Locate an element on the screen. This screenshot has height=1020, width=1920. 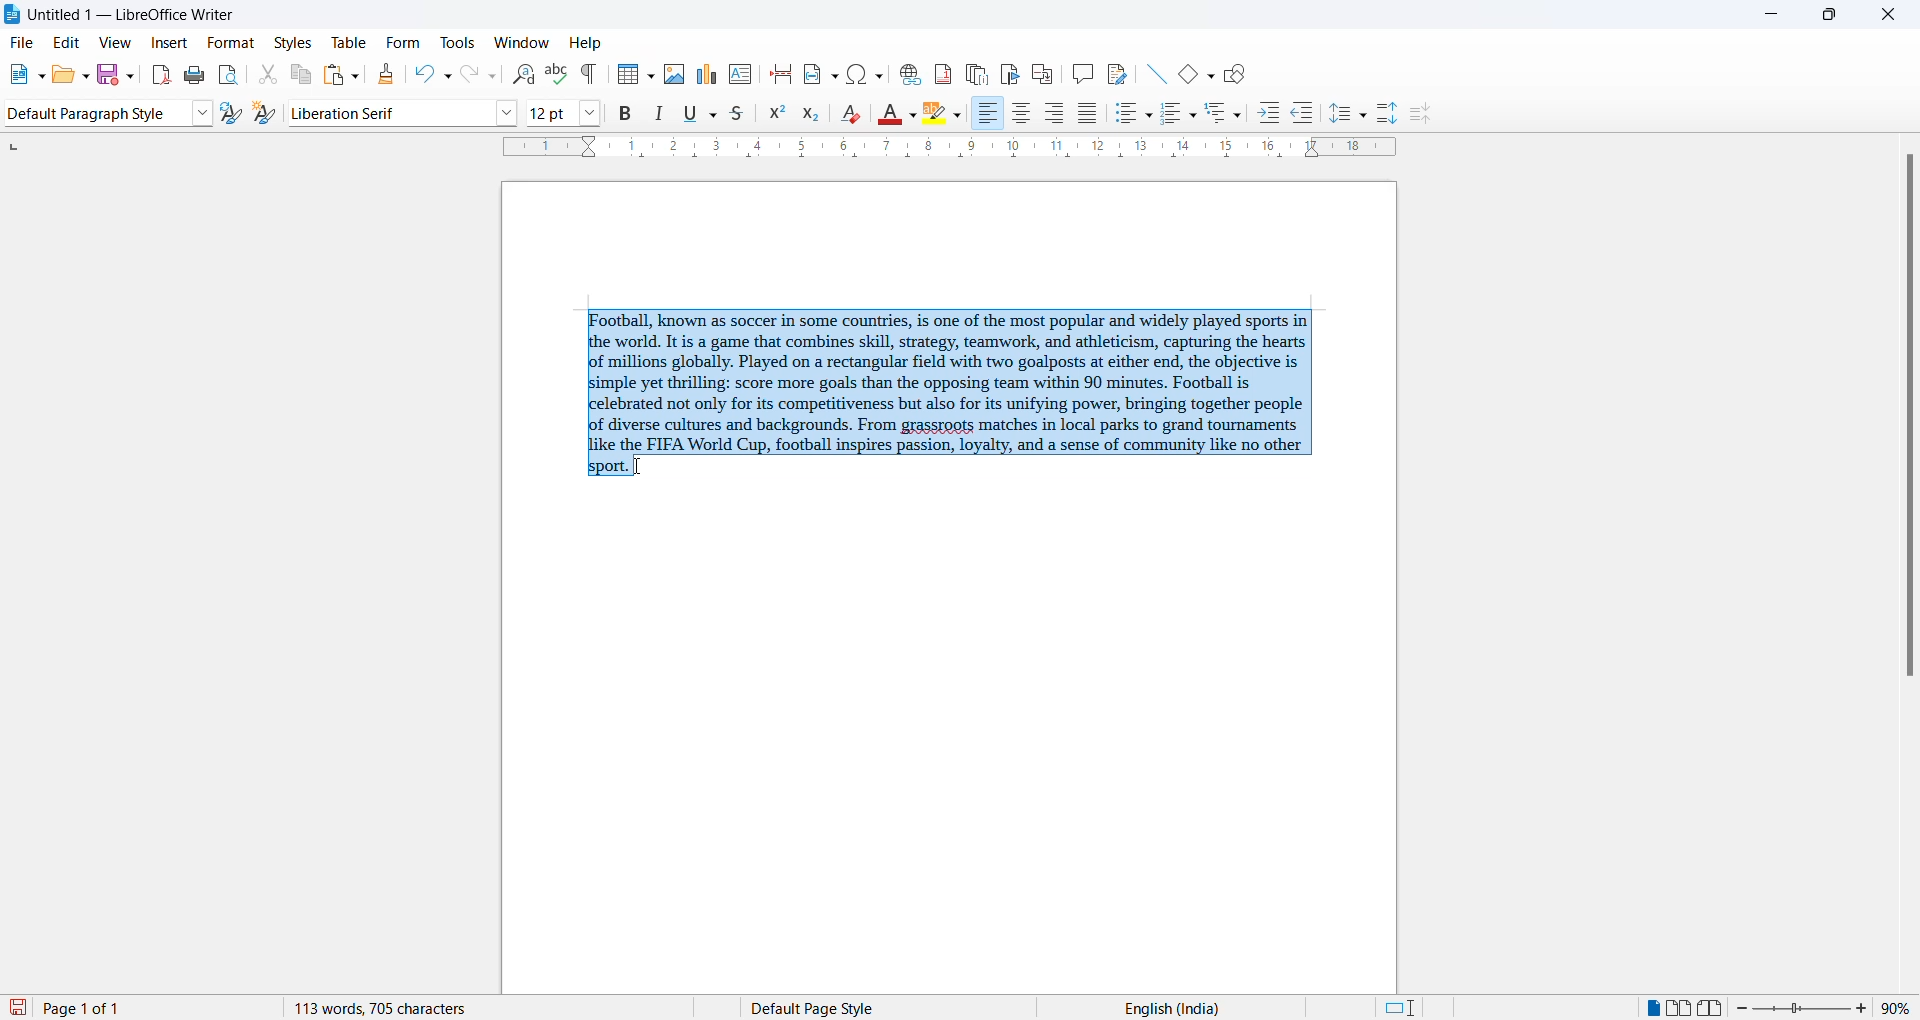
minimize is located at coordinates (1762, 15).